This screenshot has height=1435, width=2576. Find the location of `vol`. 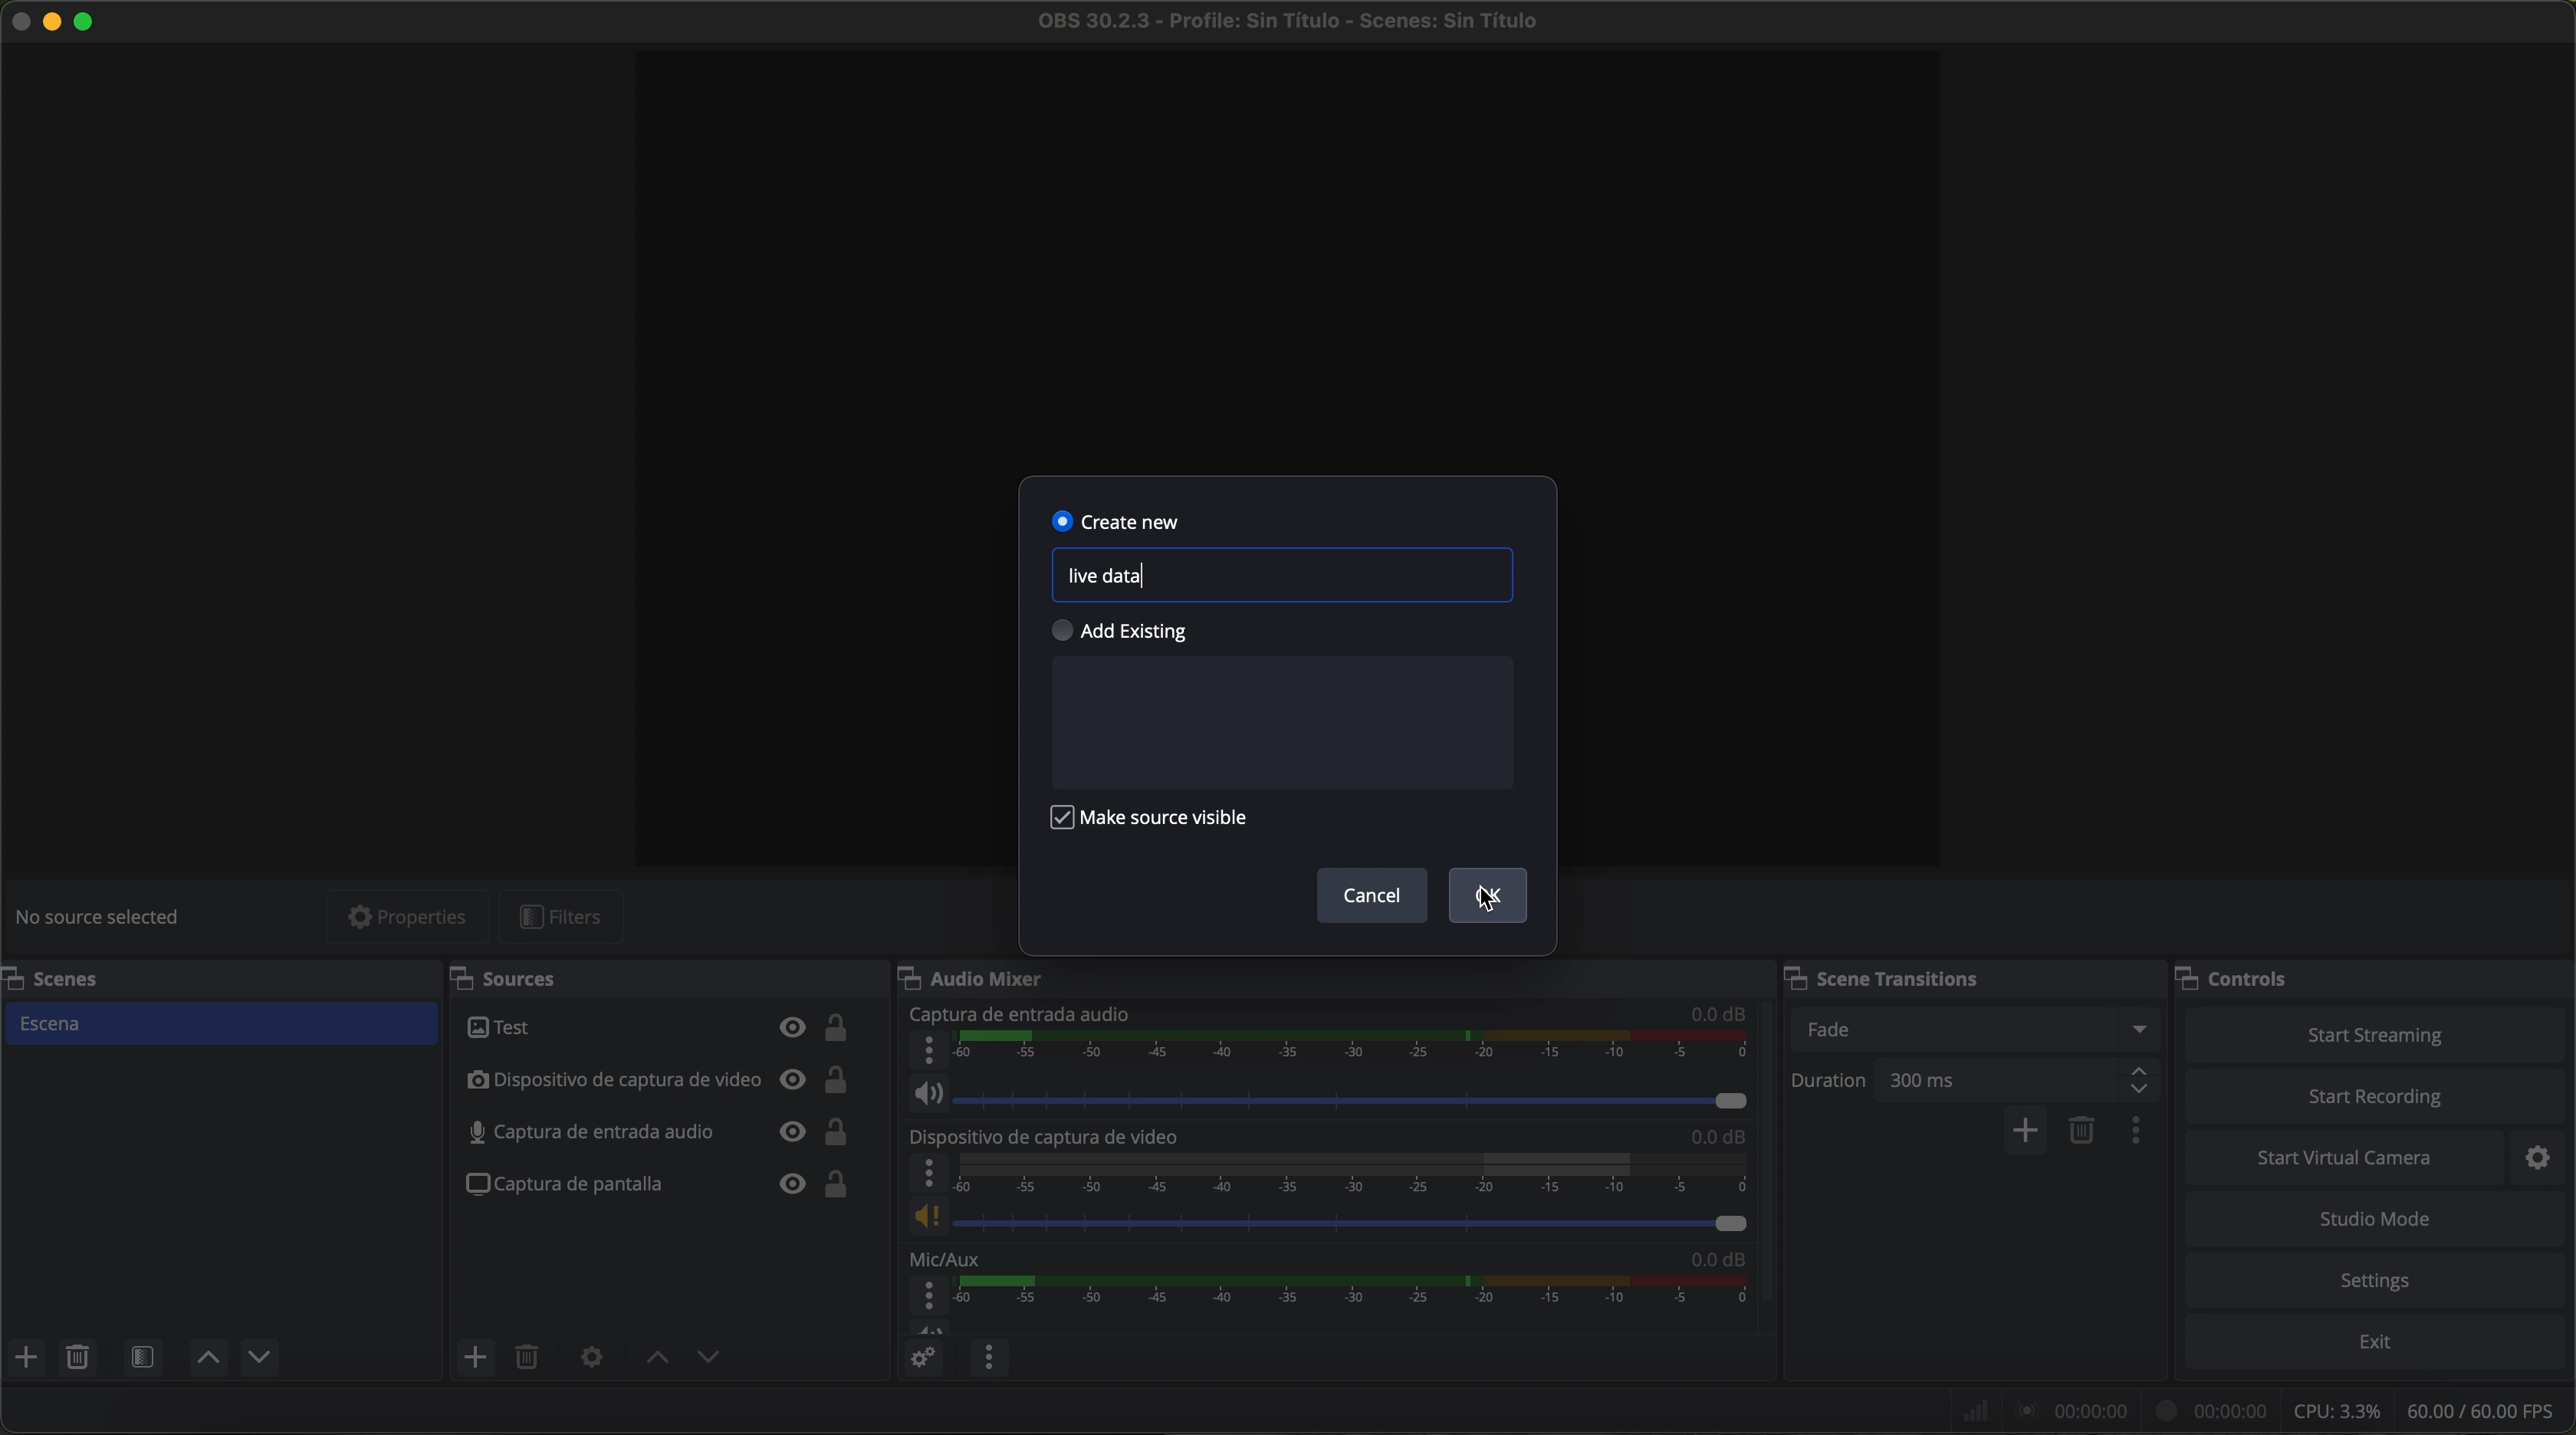

vol is located at coordinates (1328, 1218).